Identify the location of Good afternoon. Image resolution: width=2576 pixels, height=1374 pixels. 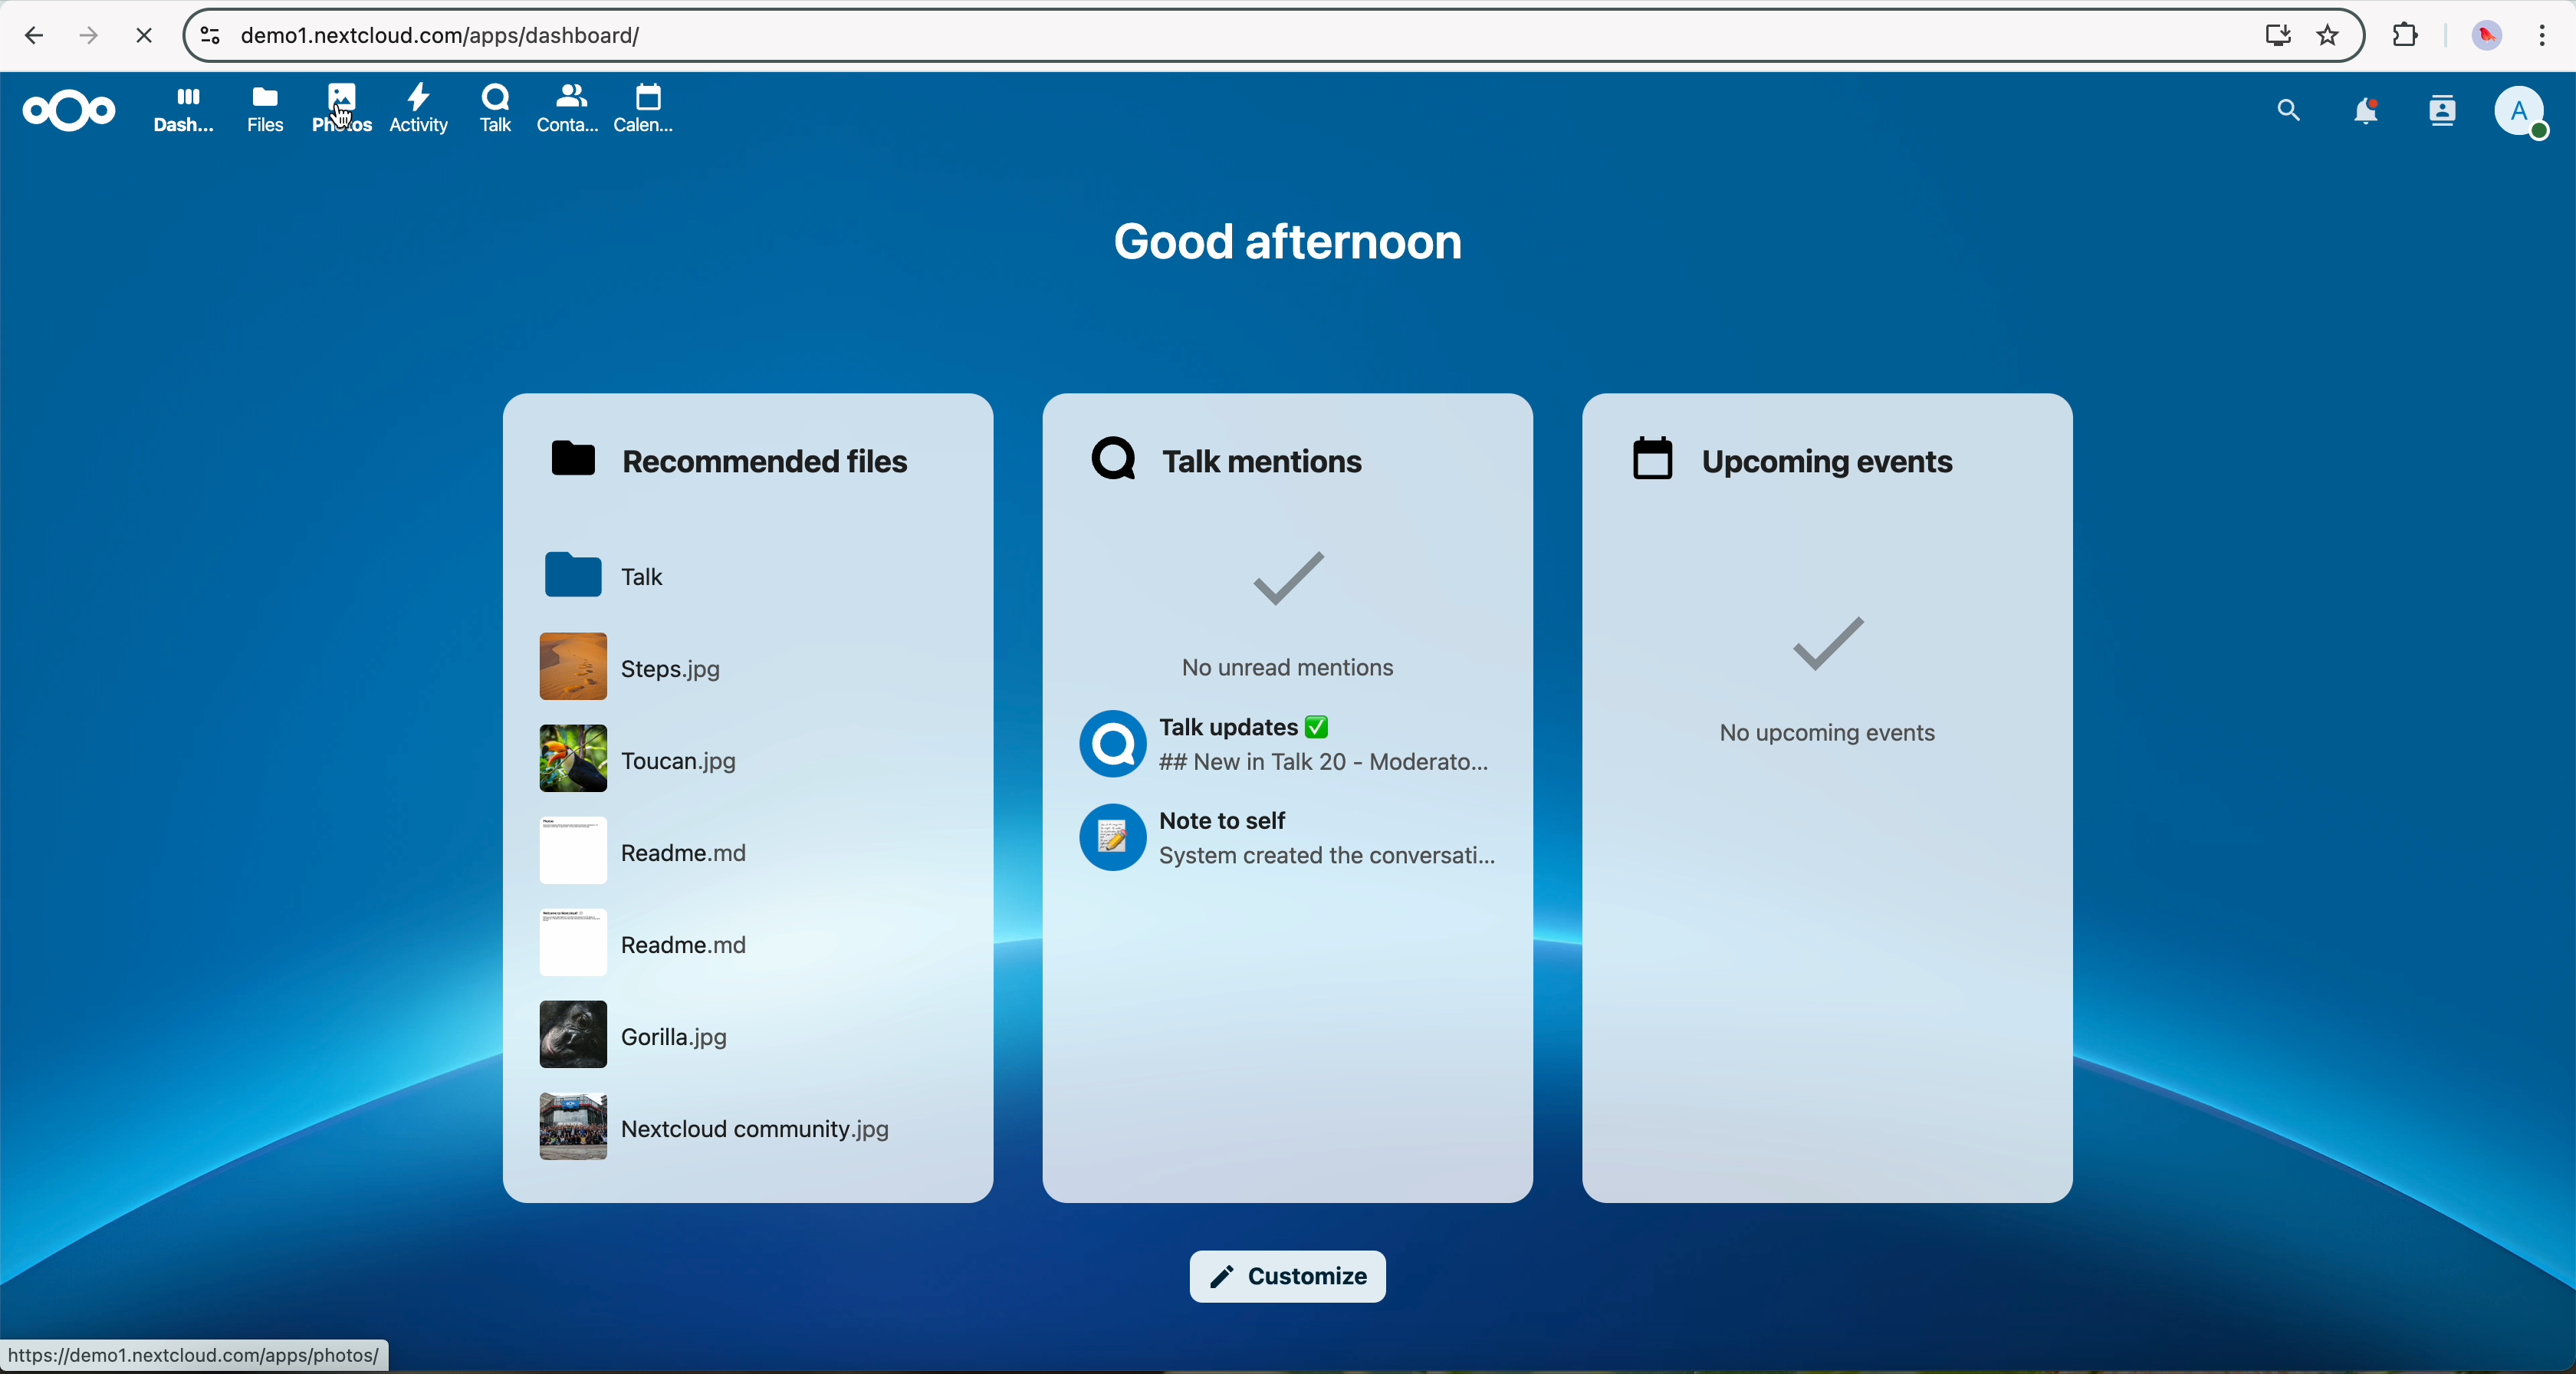
(1288, 236).